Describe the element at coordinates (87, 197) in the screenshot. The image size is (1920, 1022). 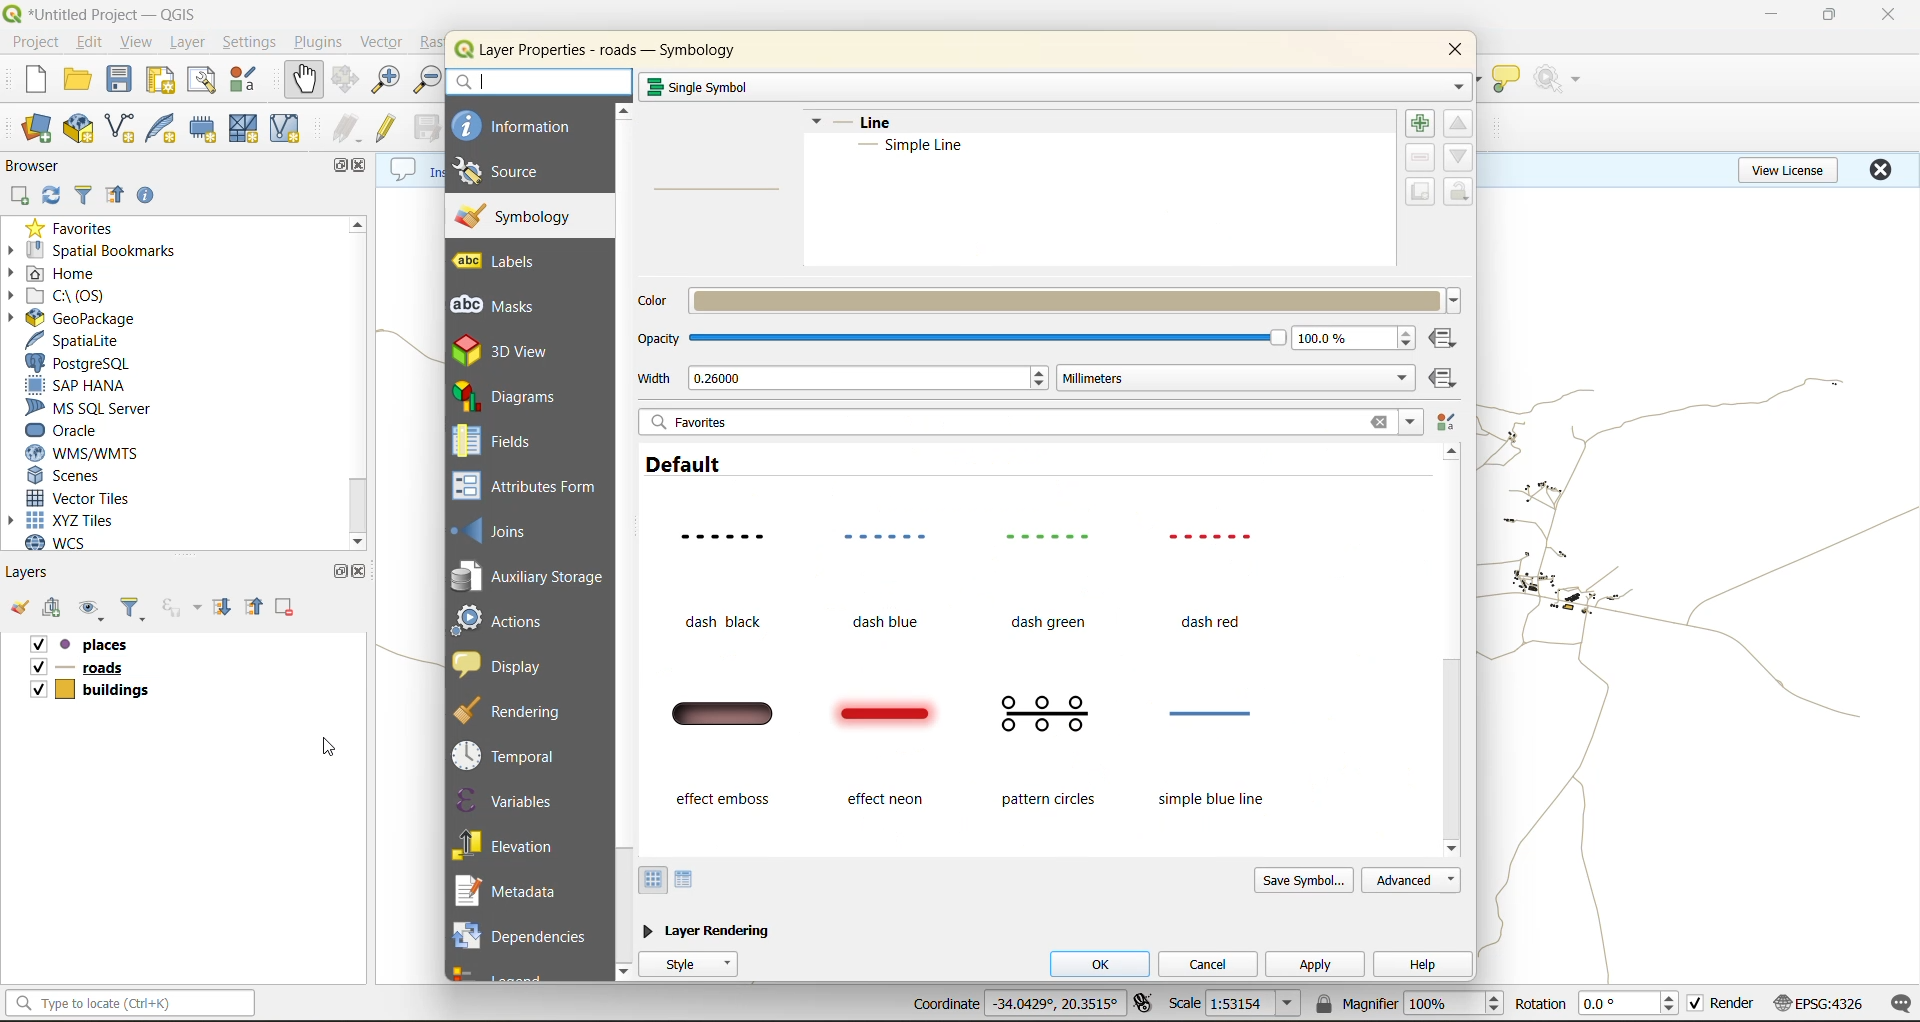
I see `filter` at that location.